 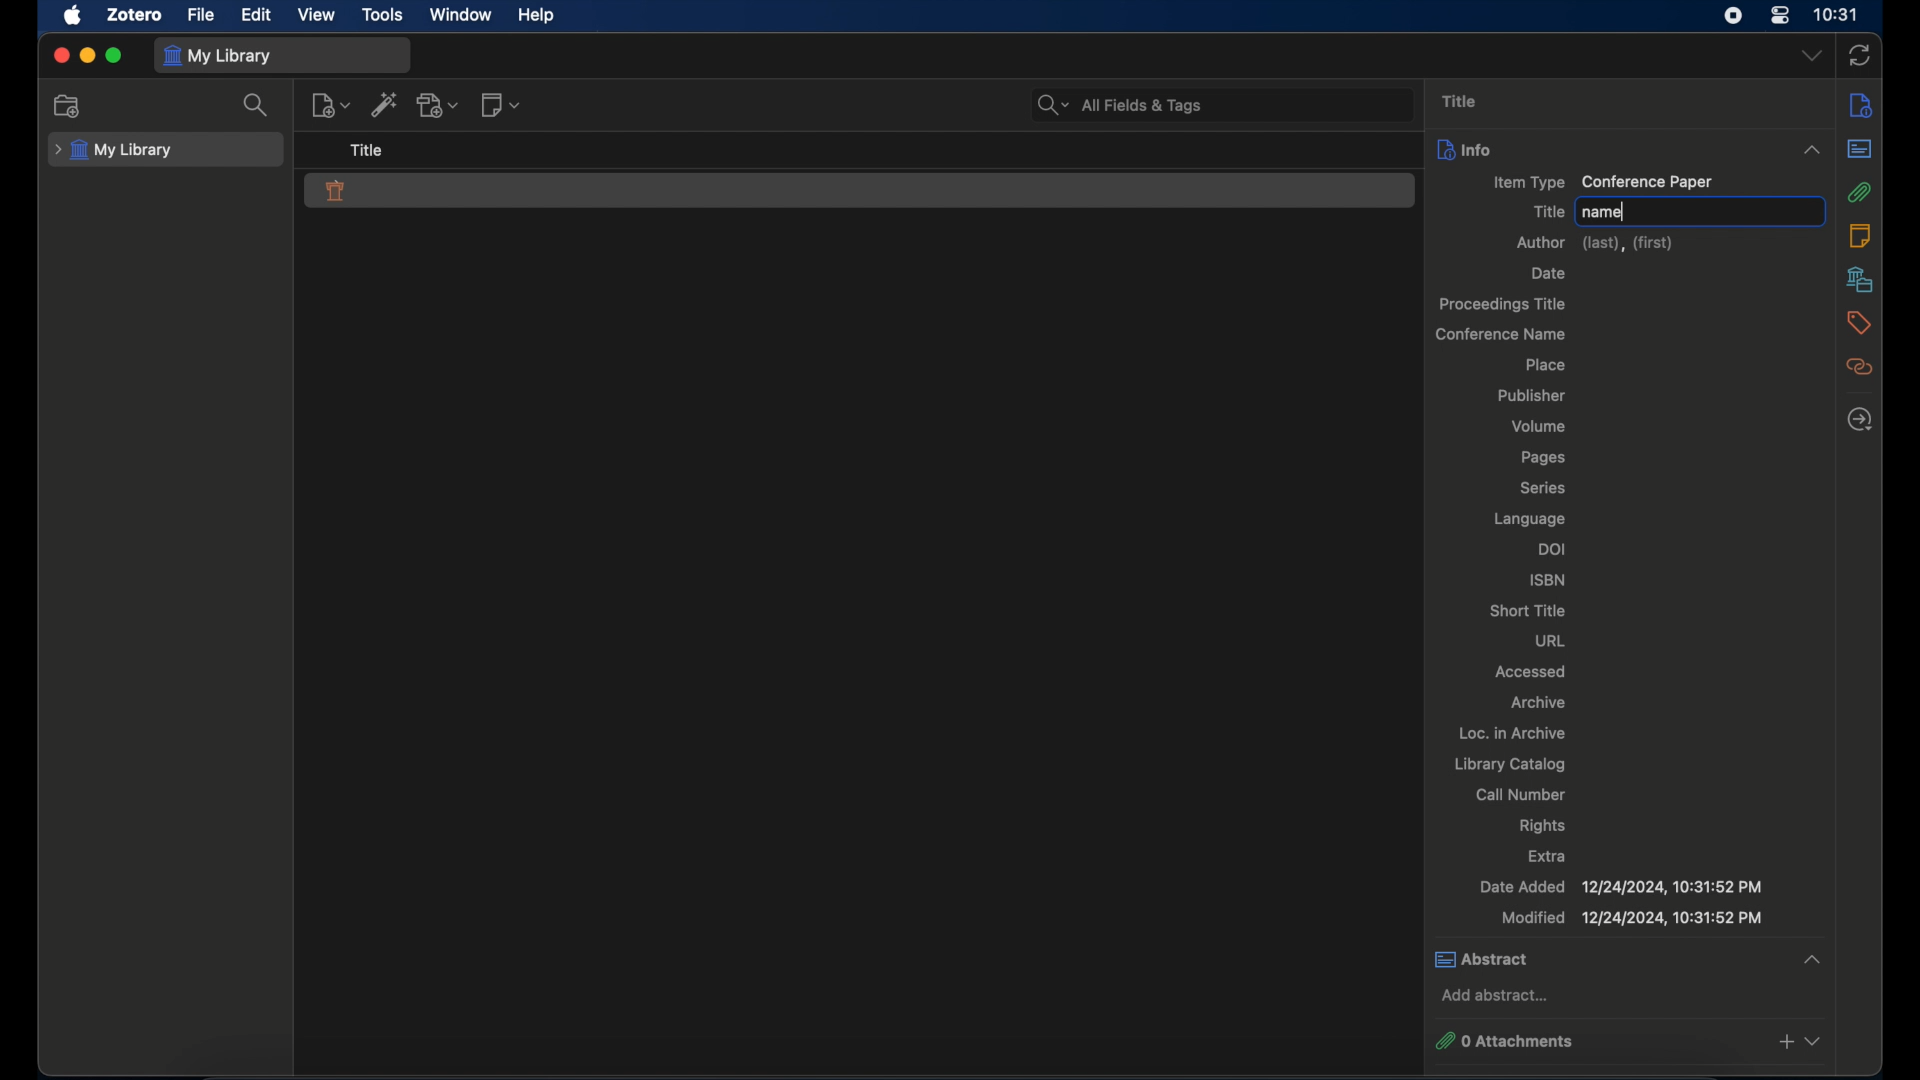 What do you see at coordinates (368, 149) in the screenshot?
I see `title` at bounding box center [368, 149].